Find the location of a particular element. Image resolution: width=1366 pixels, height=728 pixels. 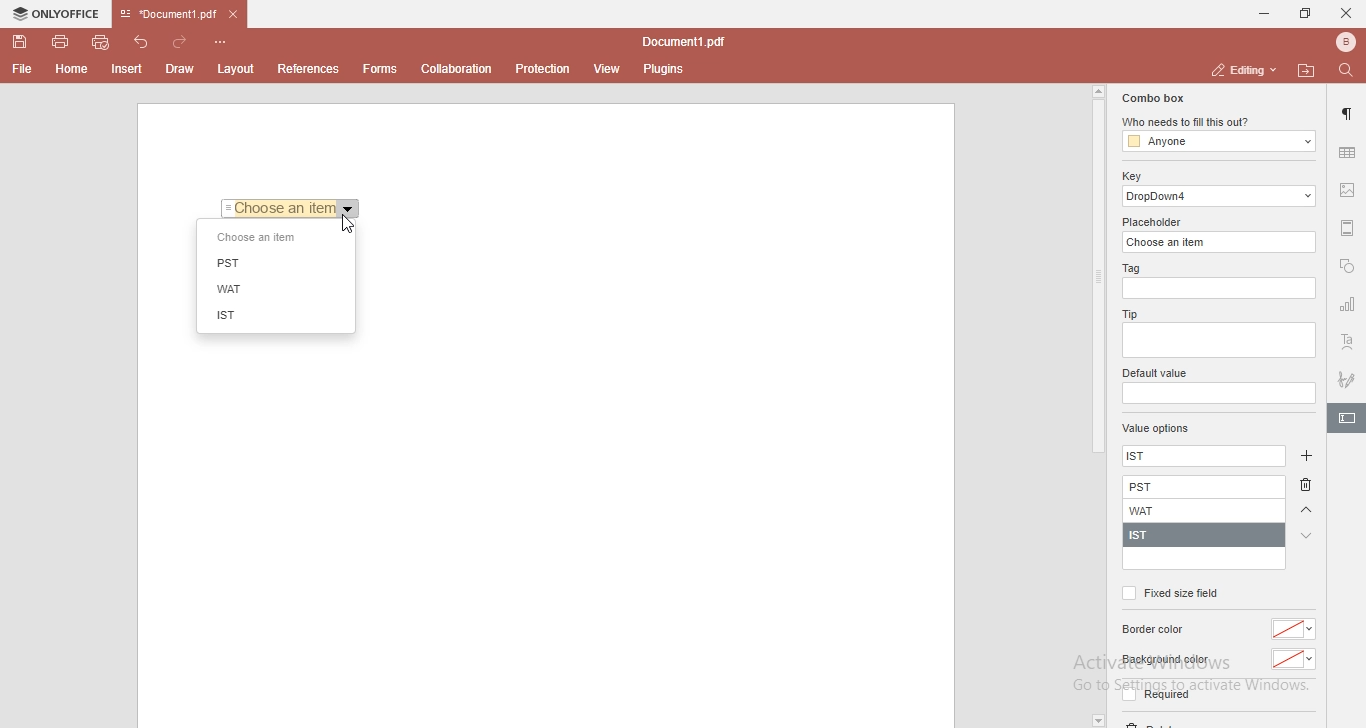

color dropdown is located at coordinates (1296, 629).